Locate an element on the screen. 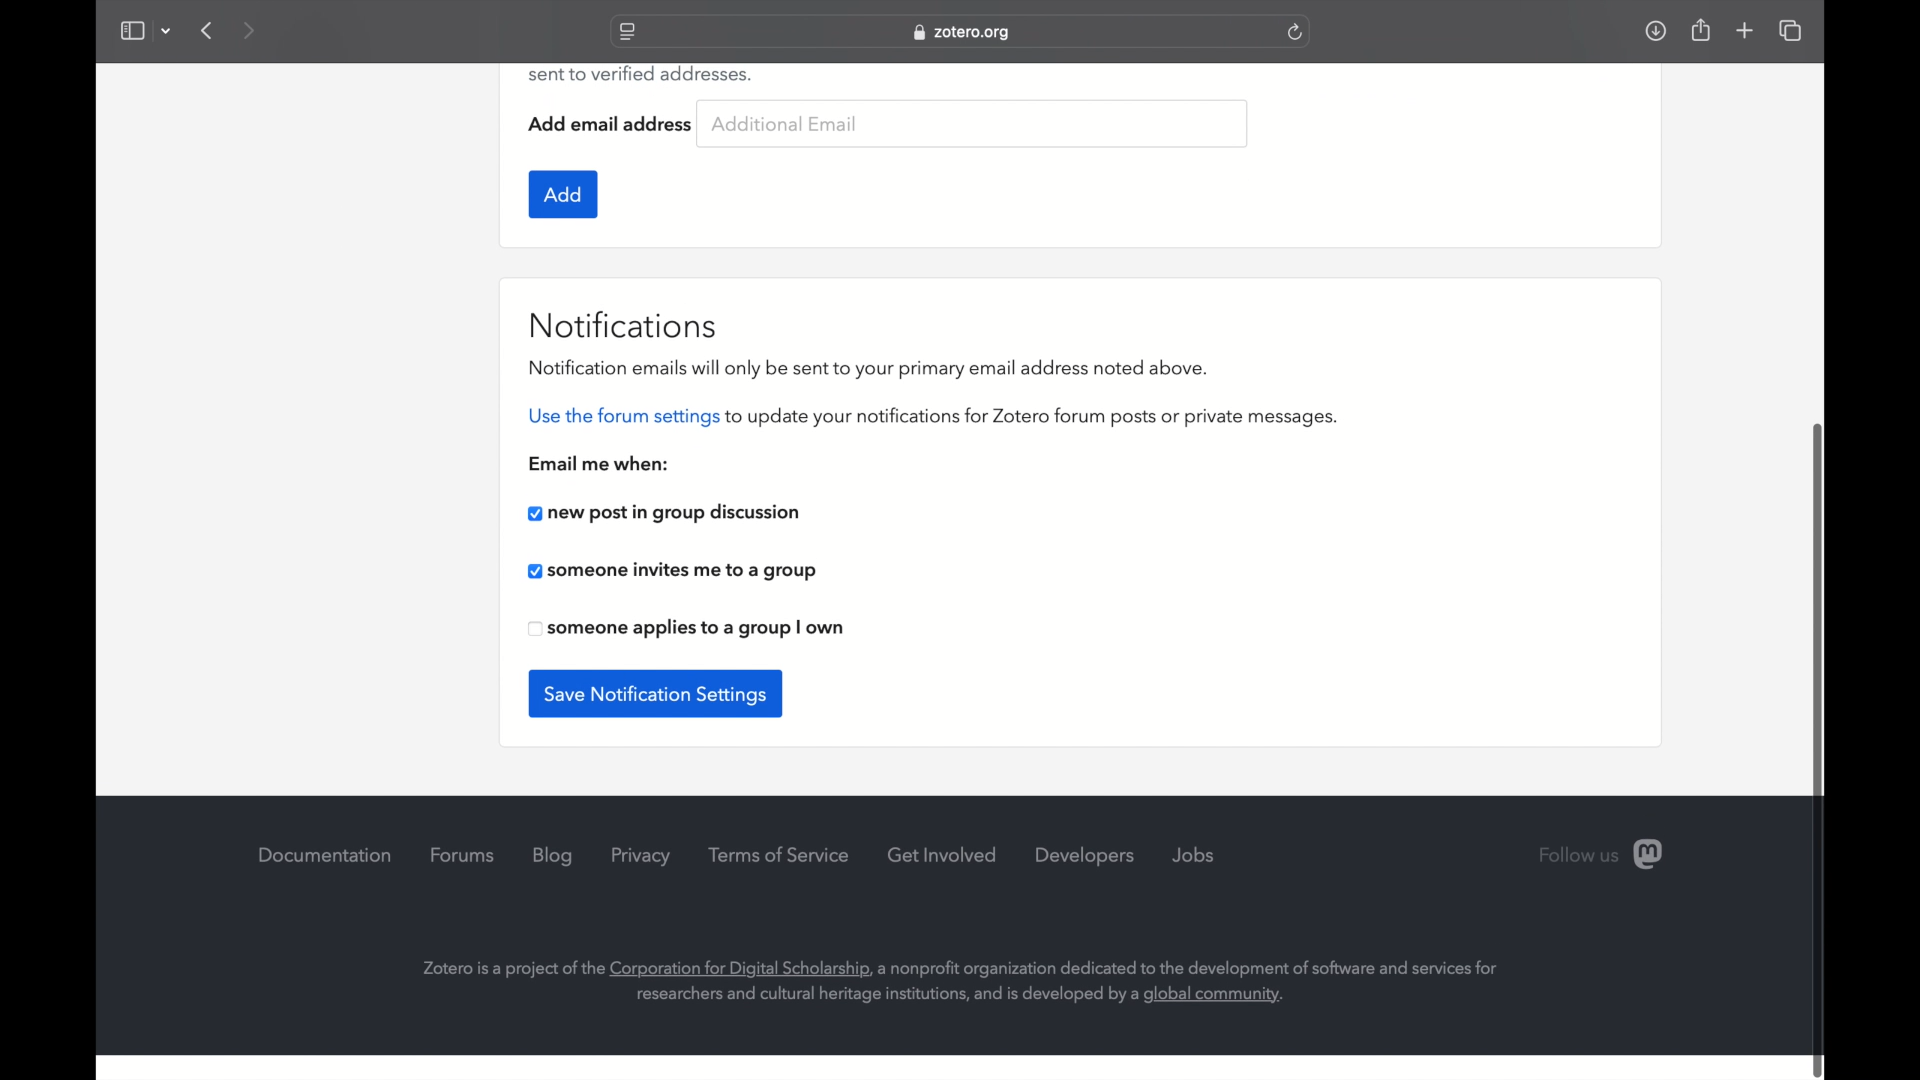 The image size is (1920, 1080). next is located at coordinates (250, 30).